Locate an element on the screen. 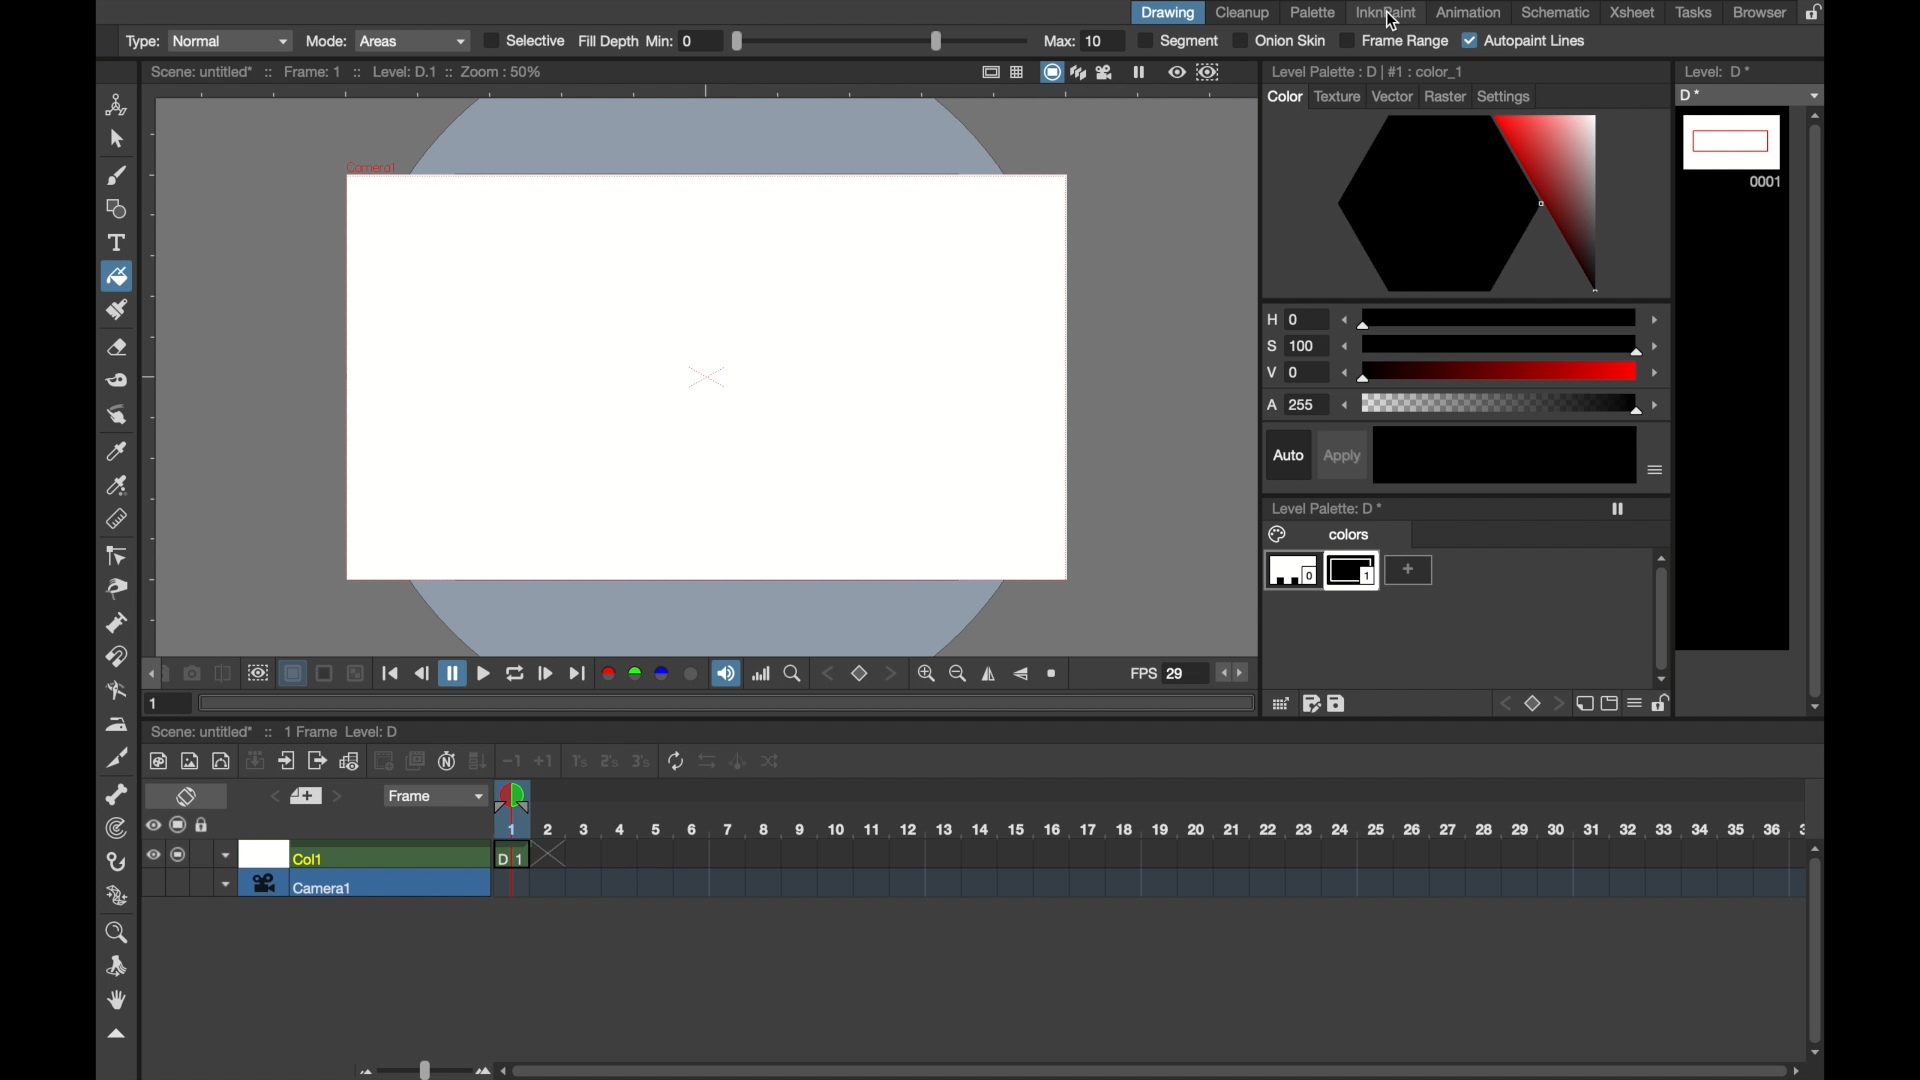 Image resolution: width=1920 pixels, height=1080 pixels. scroll box is located at coordinates (1817, 949).